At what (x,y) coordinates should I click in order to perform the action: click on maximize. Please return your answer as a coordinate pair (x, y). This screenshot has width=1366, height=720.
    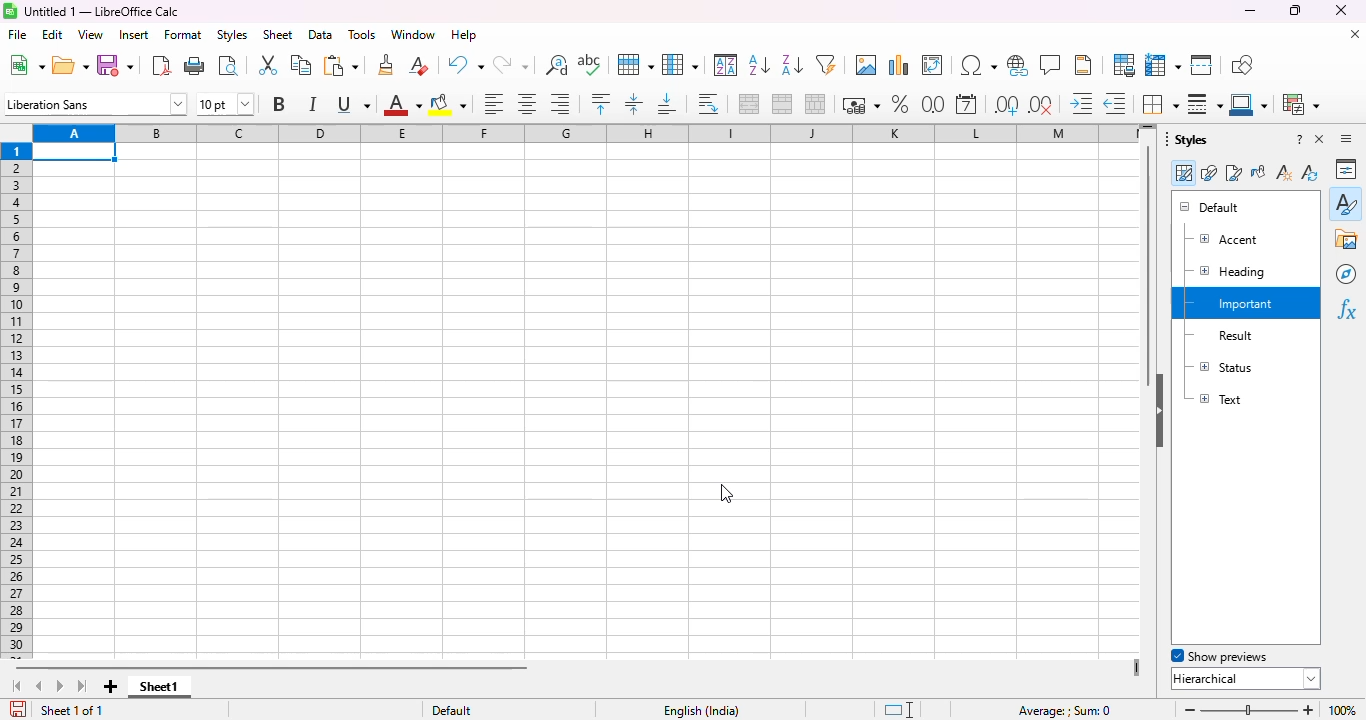
    Looking at the image, I should click on (1296, 10).